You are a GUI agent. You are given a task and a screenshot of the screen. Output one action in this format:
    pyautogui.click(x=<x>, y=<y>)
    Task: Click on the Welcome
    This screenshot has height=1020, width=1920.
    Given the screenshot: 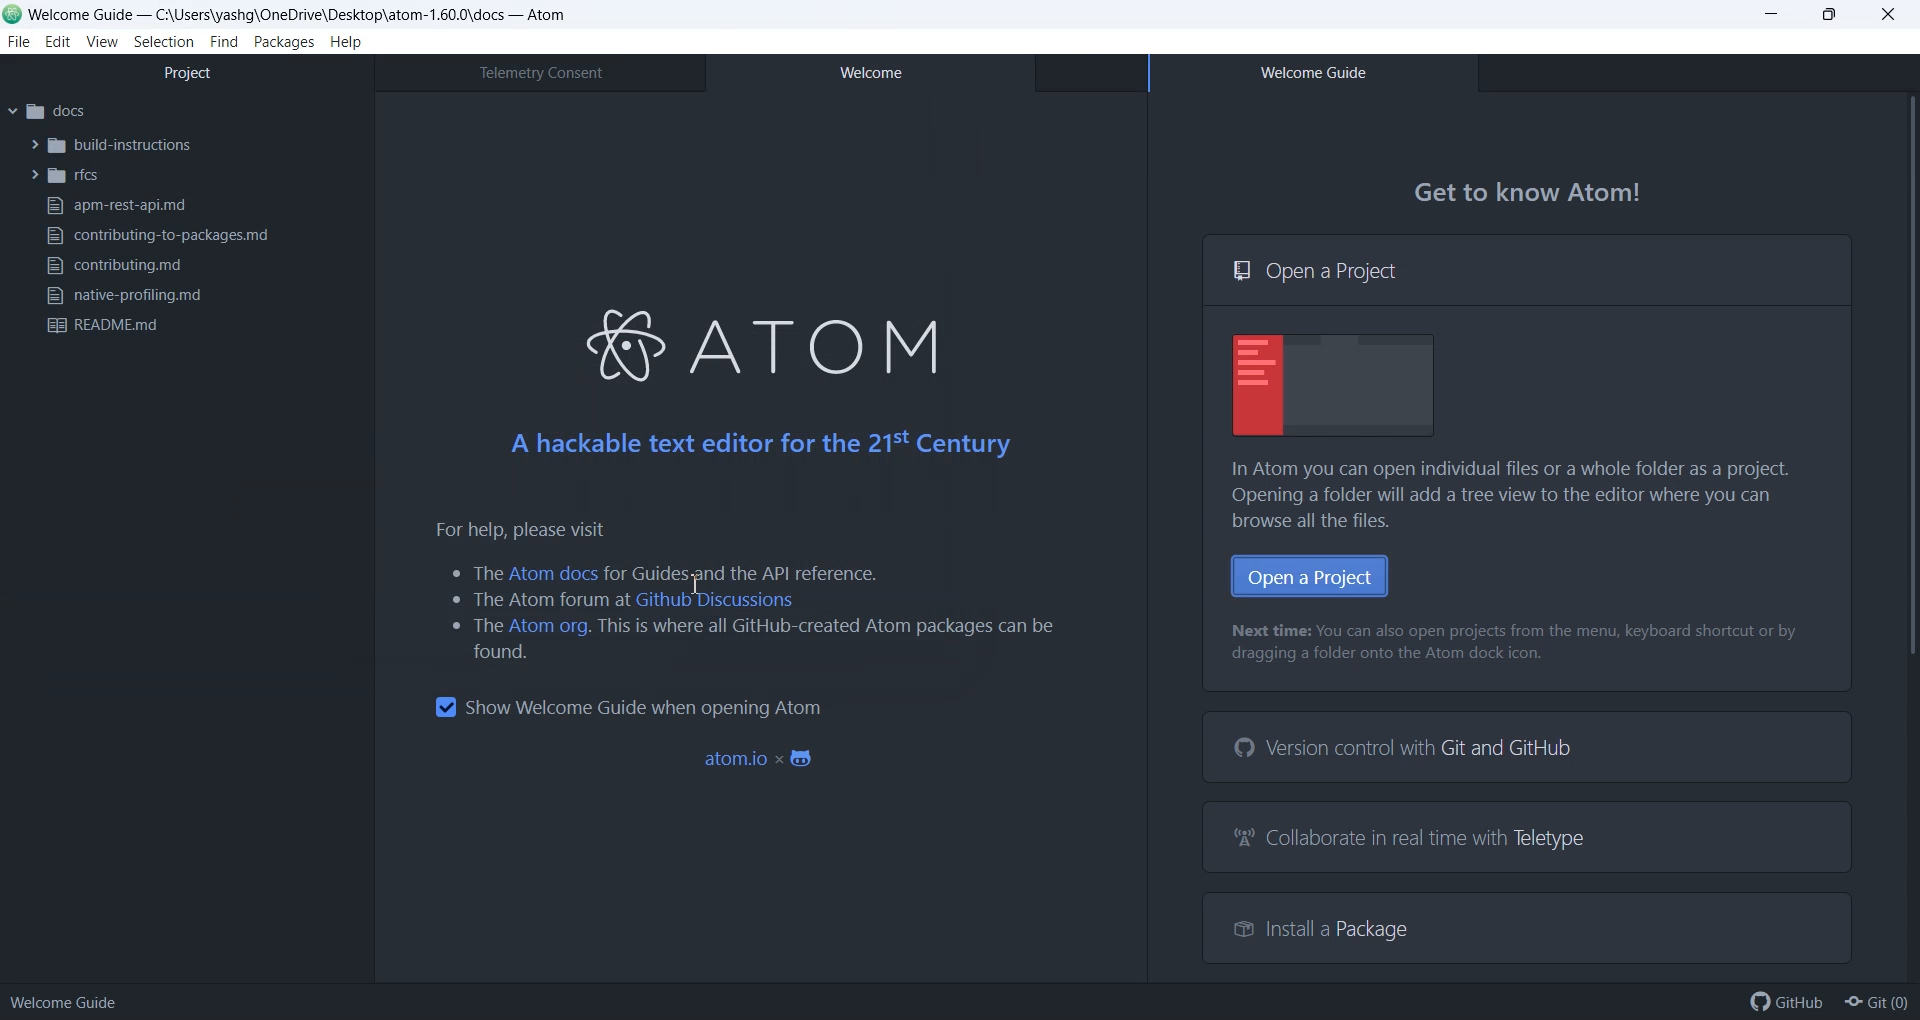 What is the action you would take?
    pyautogui.click(x=869, y=72)
    